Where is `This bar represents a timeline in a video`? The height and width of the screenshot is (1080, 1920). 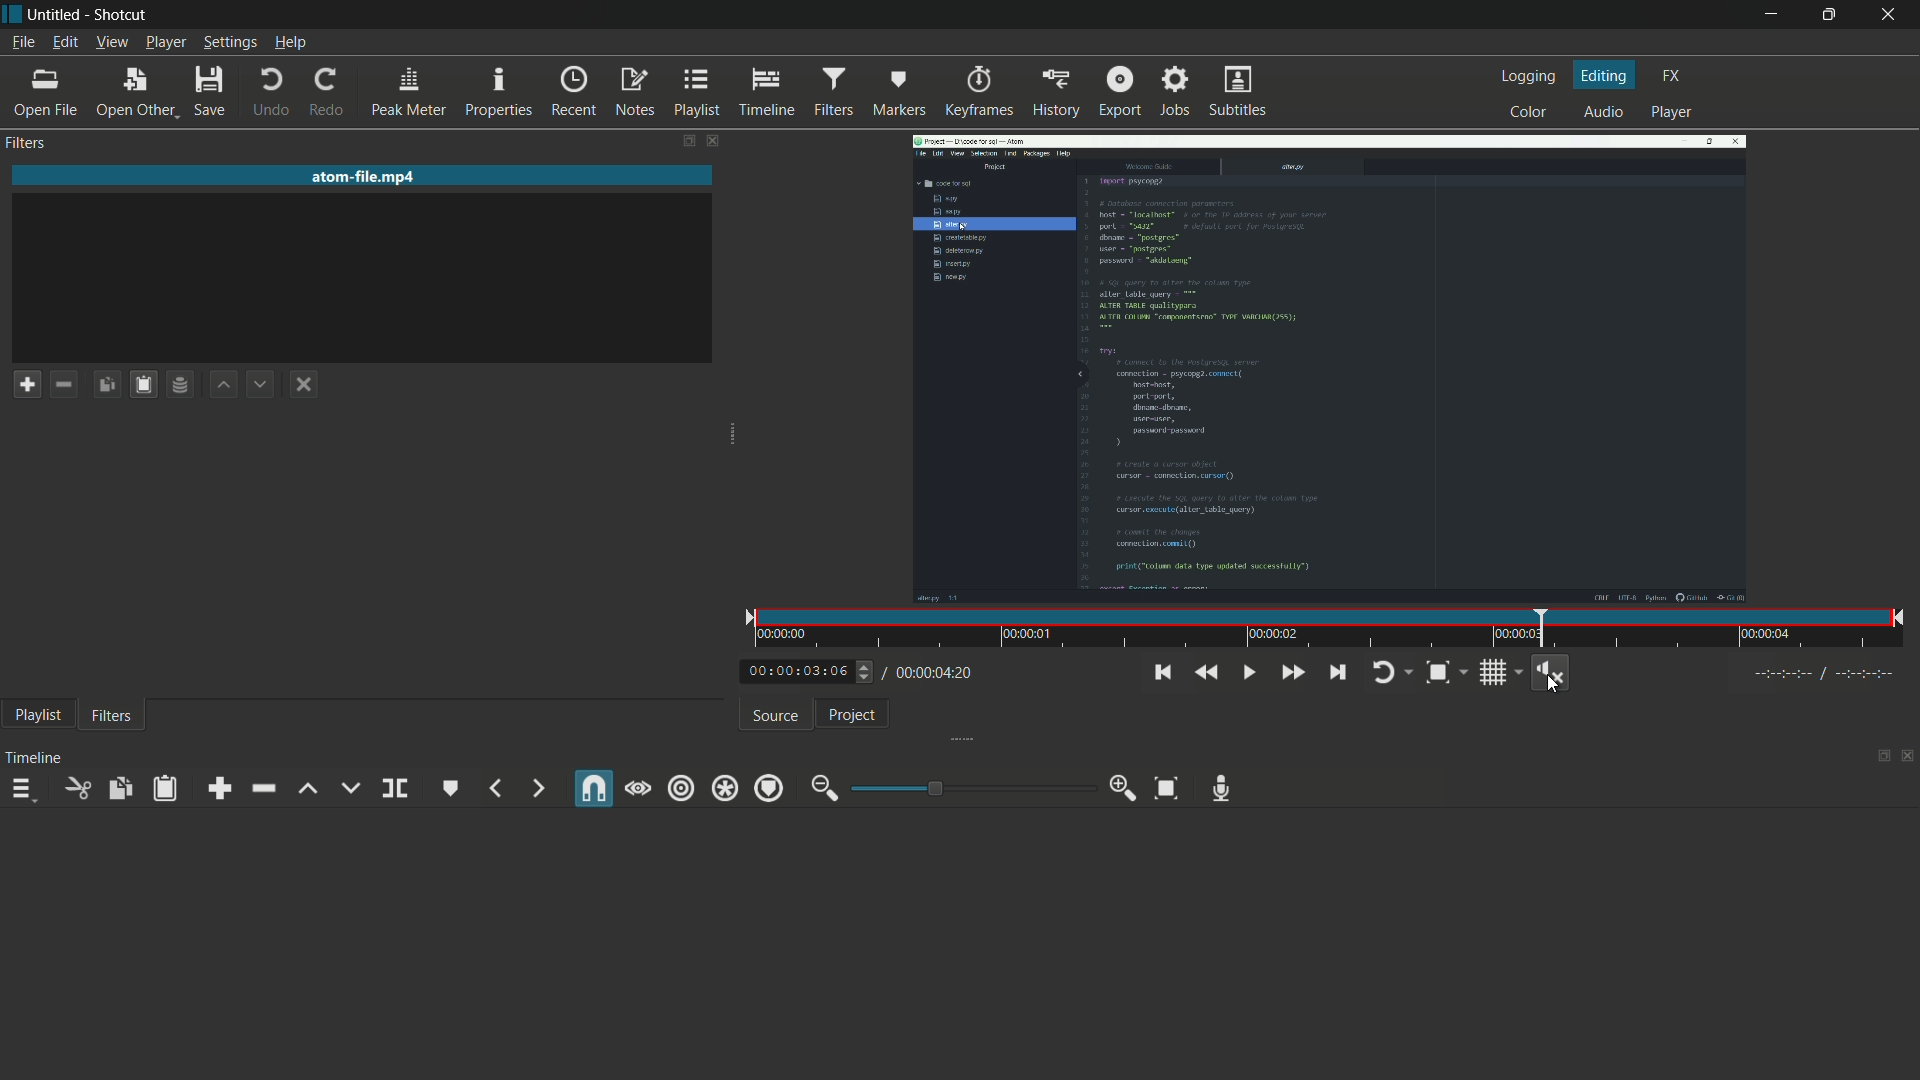 This bar represents a timeline in a video is located at coordinates (1324, 630).